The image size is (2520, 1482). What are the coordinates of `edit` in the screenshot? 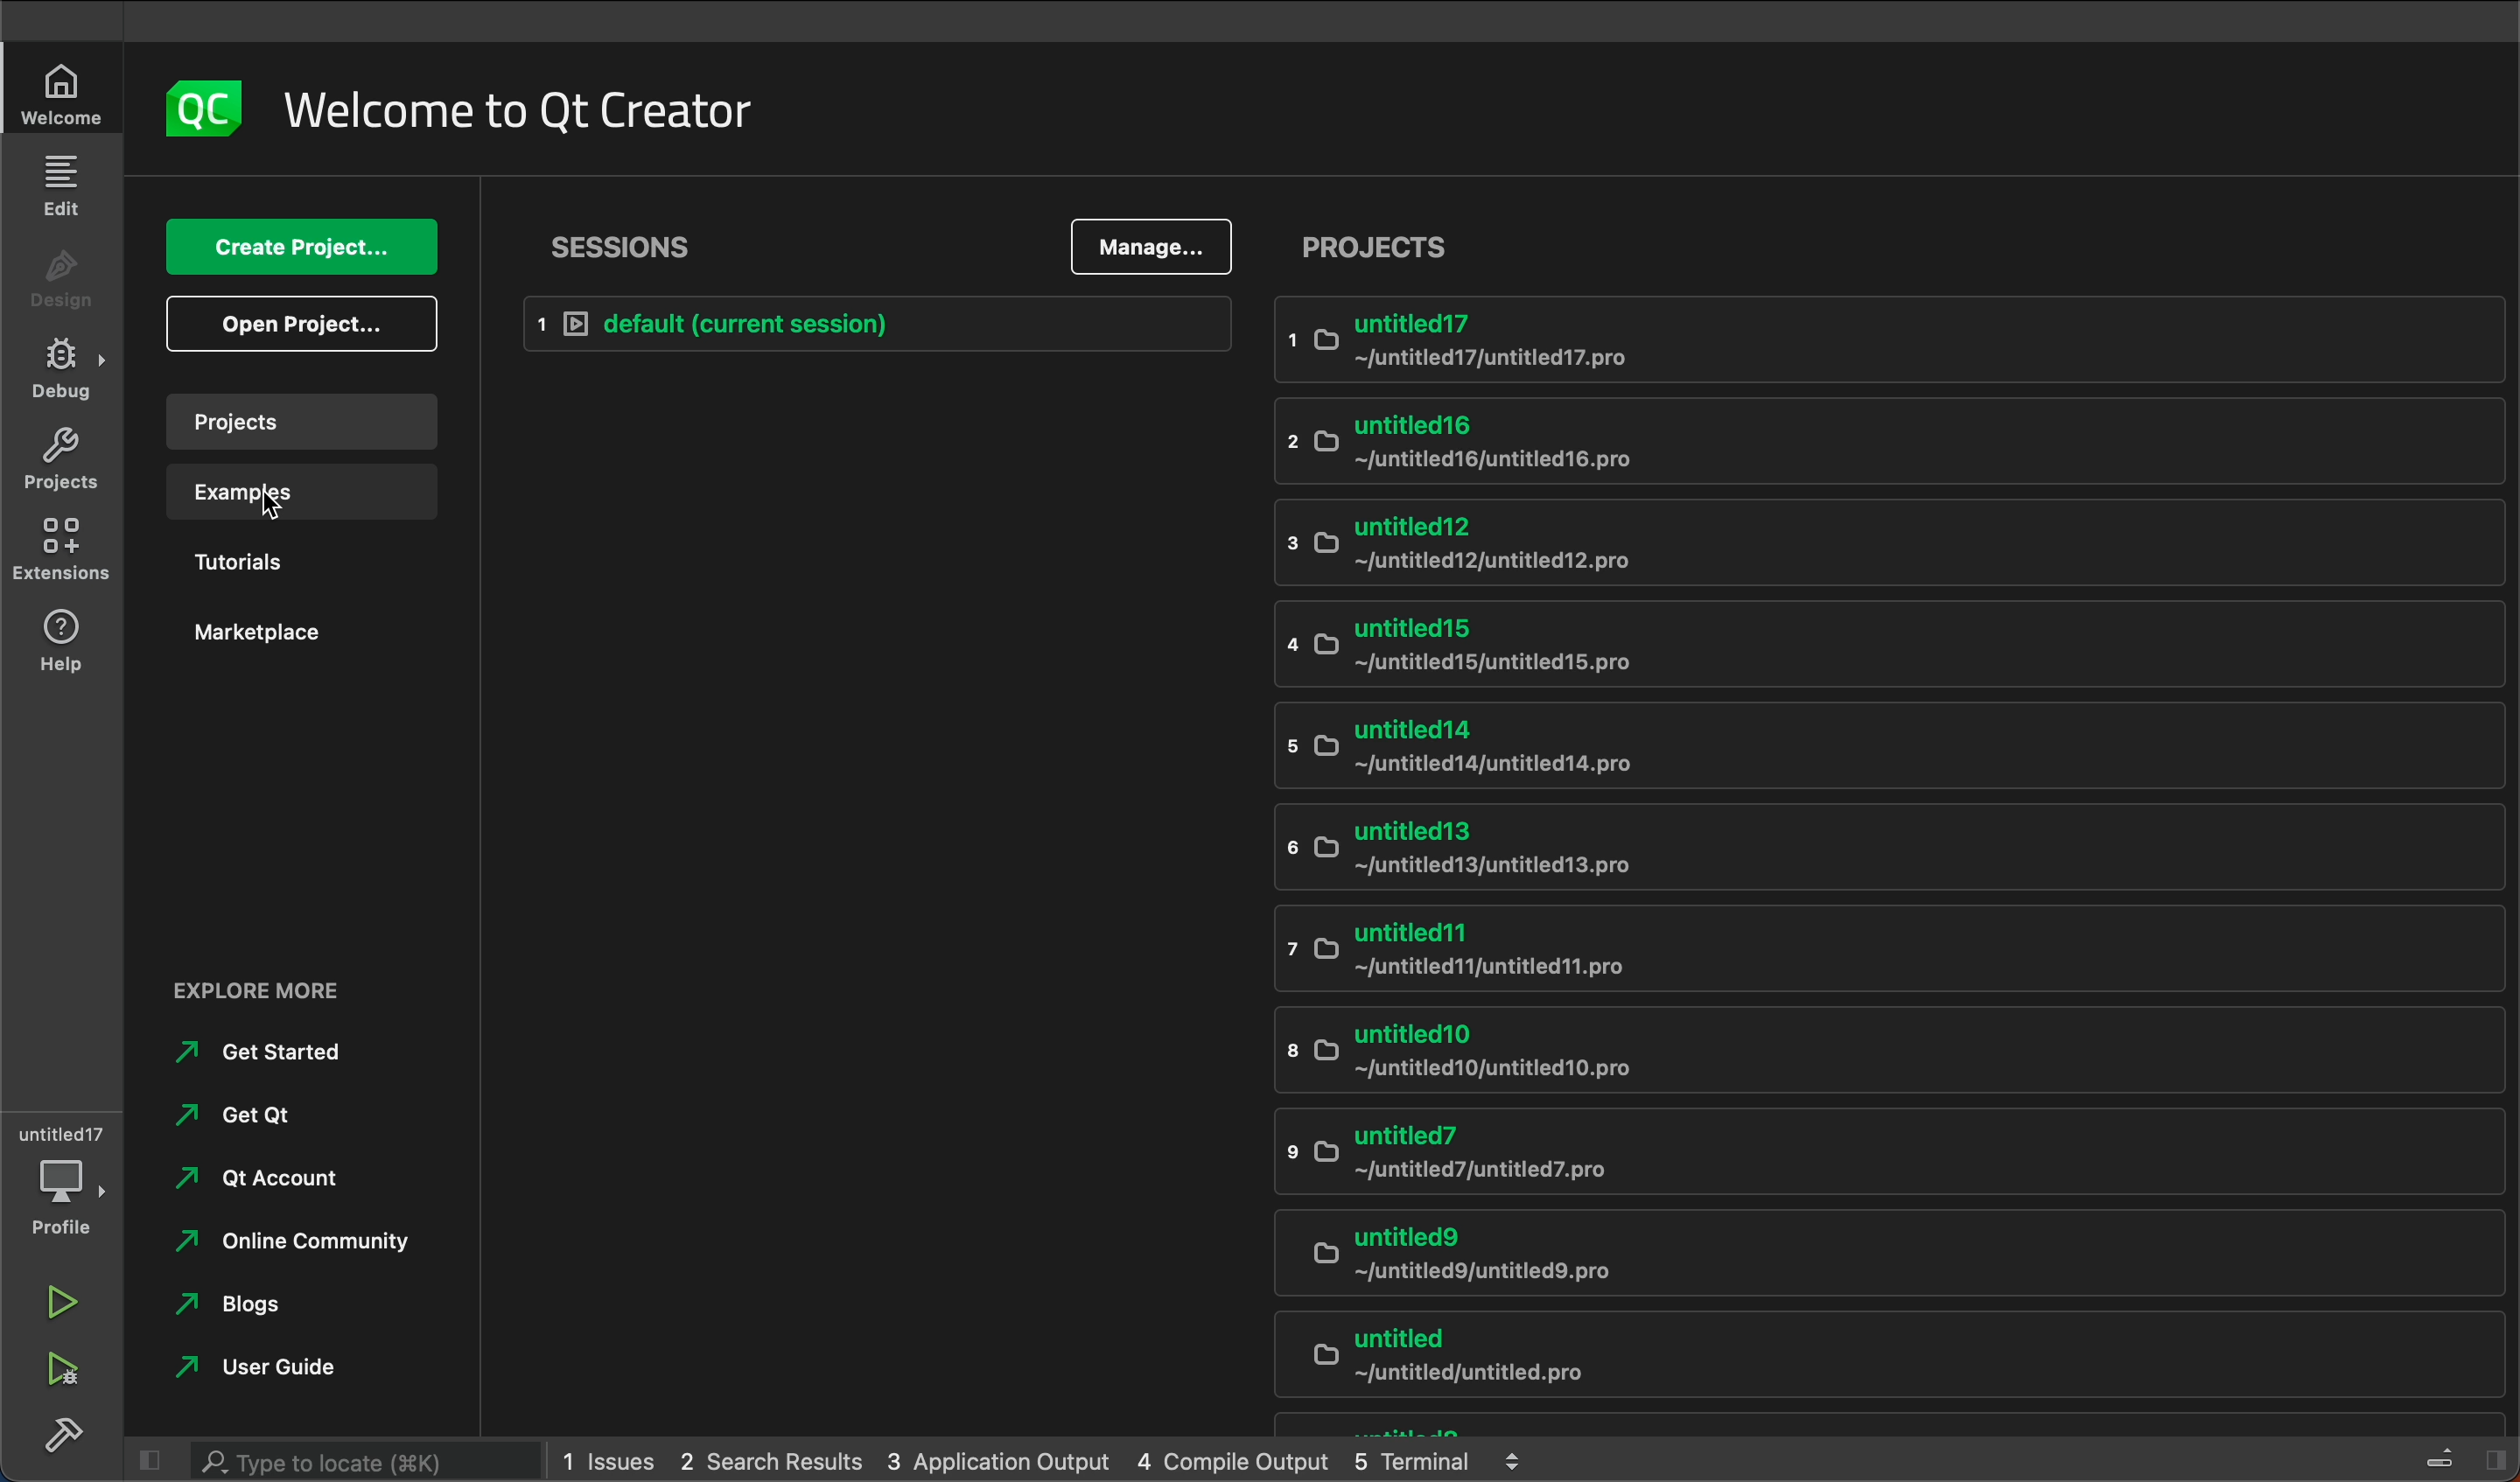 It's located at (62, 184).